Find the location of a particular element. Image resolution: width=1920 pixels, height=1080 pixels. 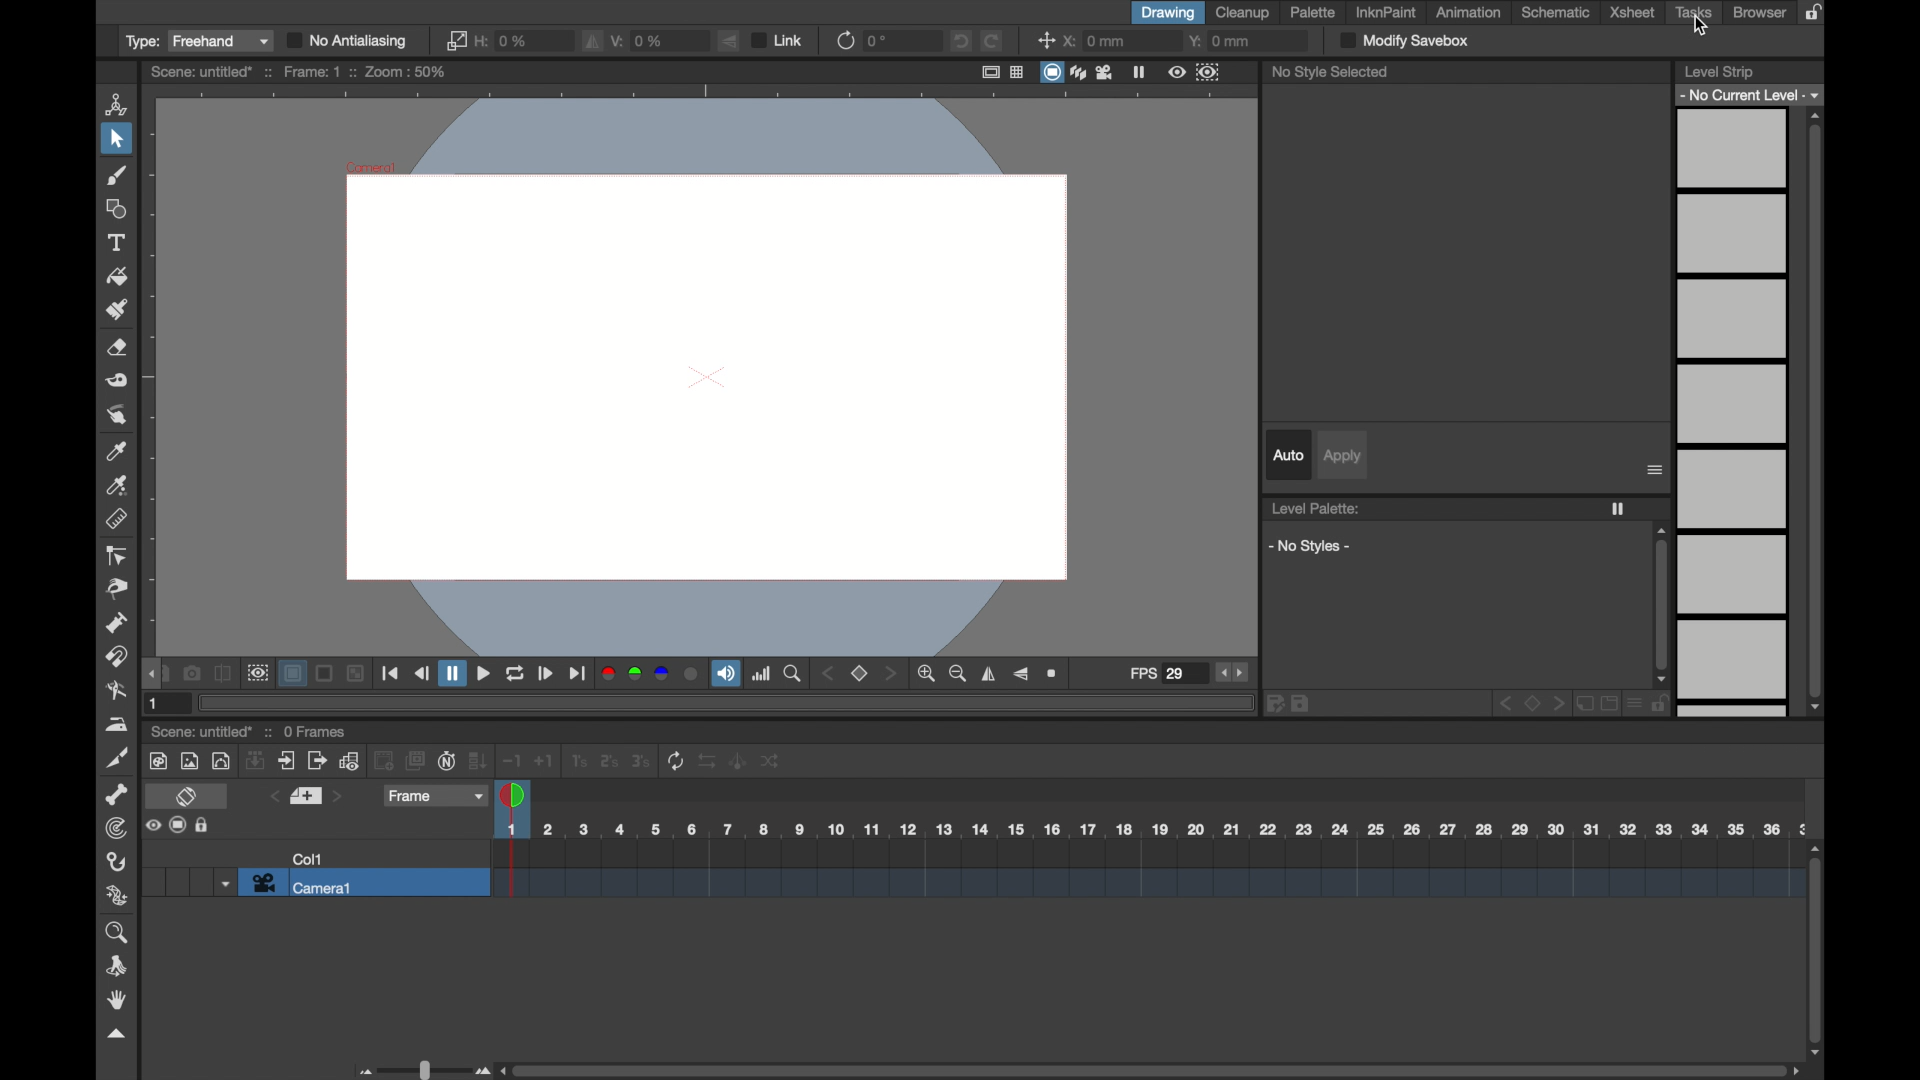

previous frame is located at coordinates (421, 672).